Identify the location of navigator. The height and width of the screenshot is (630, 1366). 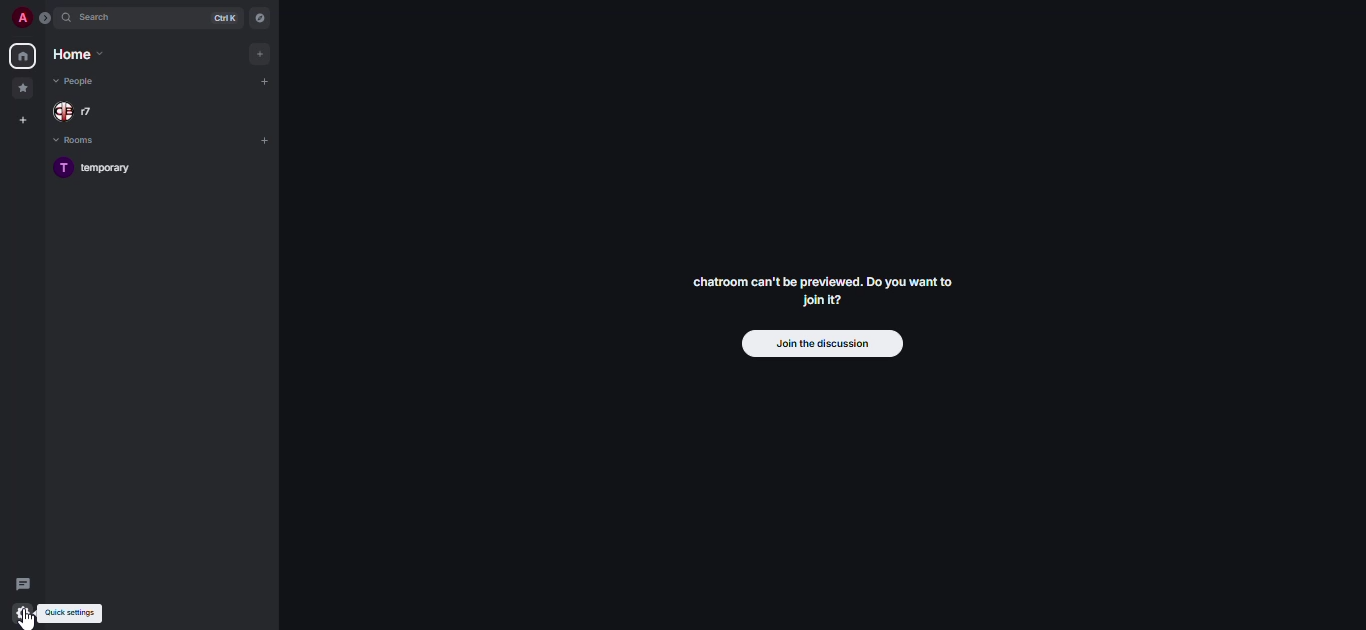
(263, 18).